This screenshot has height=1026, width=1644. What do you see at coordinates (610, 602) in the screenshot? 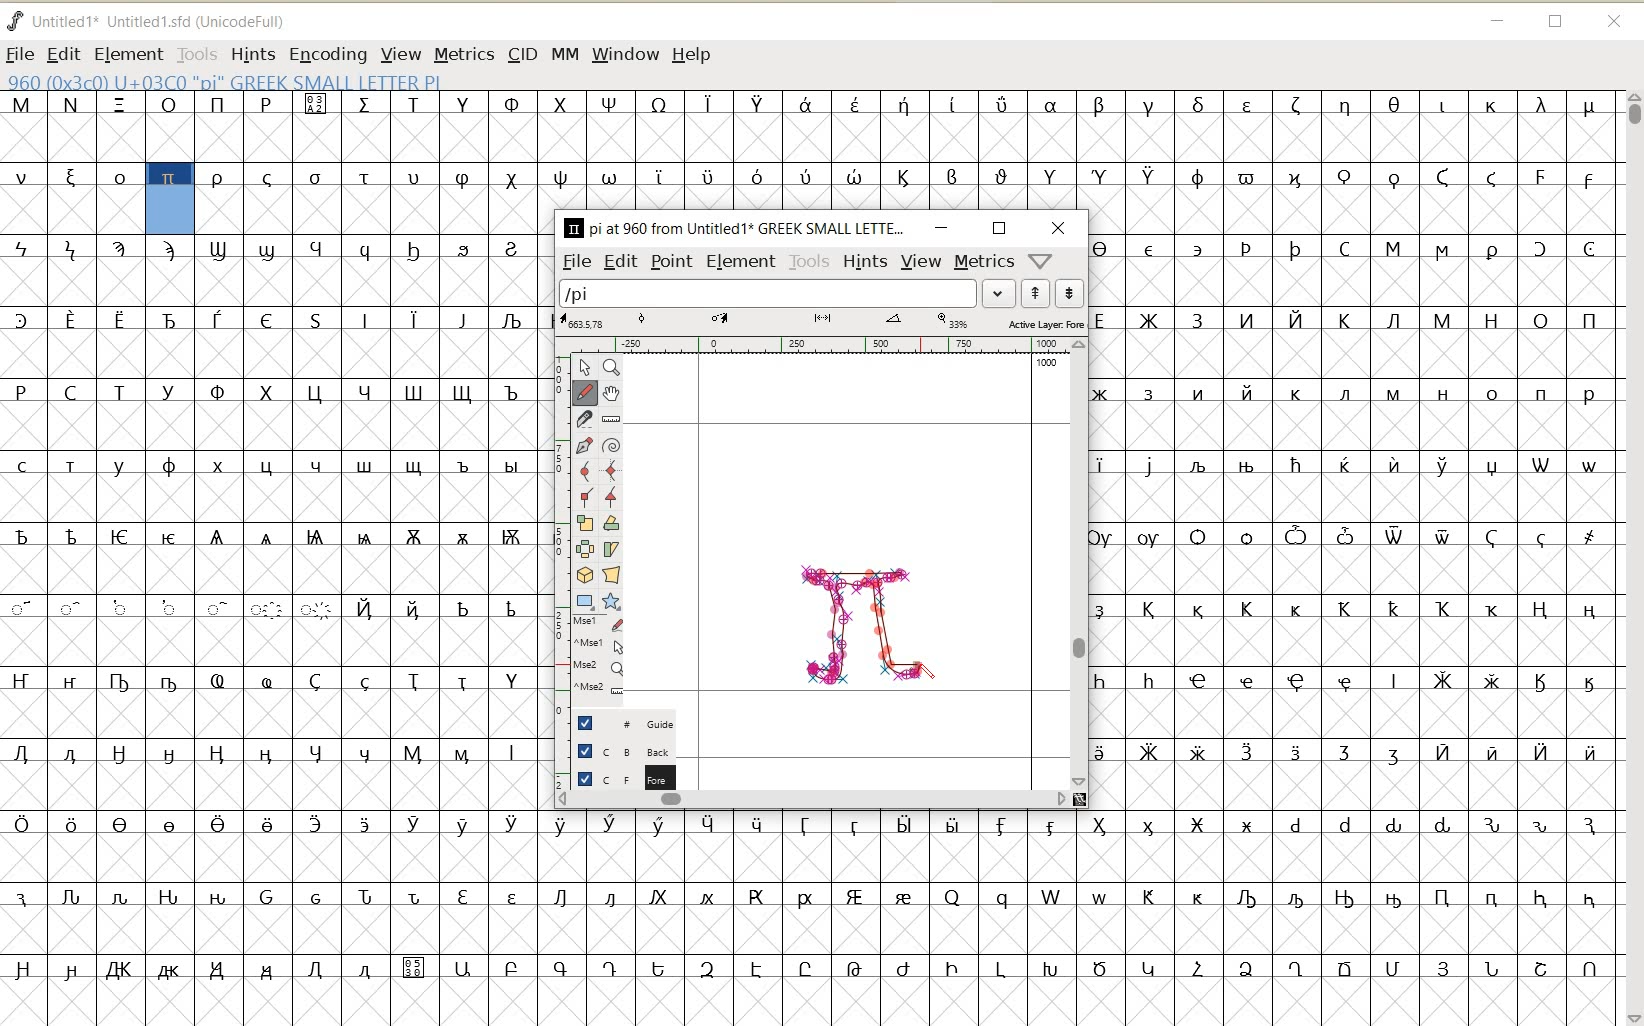
I see `polygon or star` at bounding box center [610, 602].